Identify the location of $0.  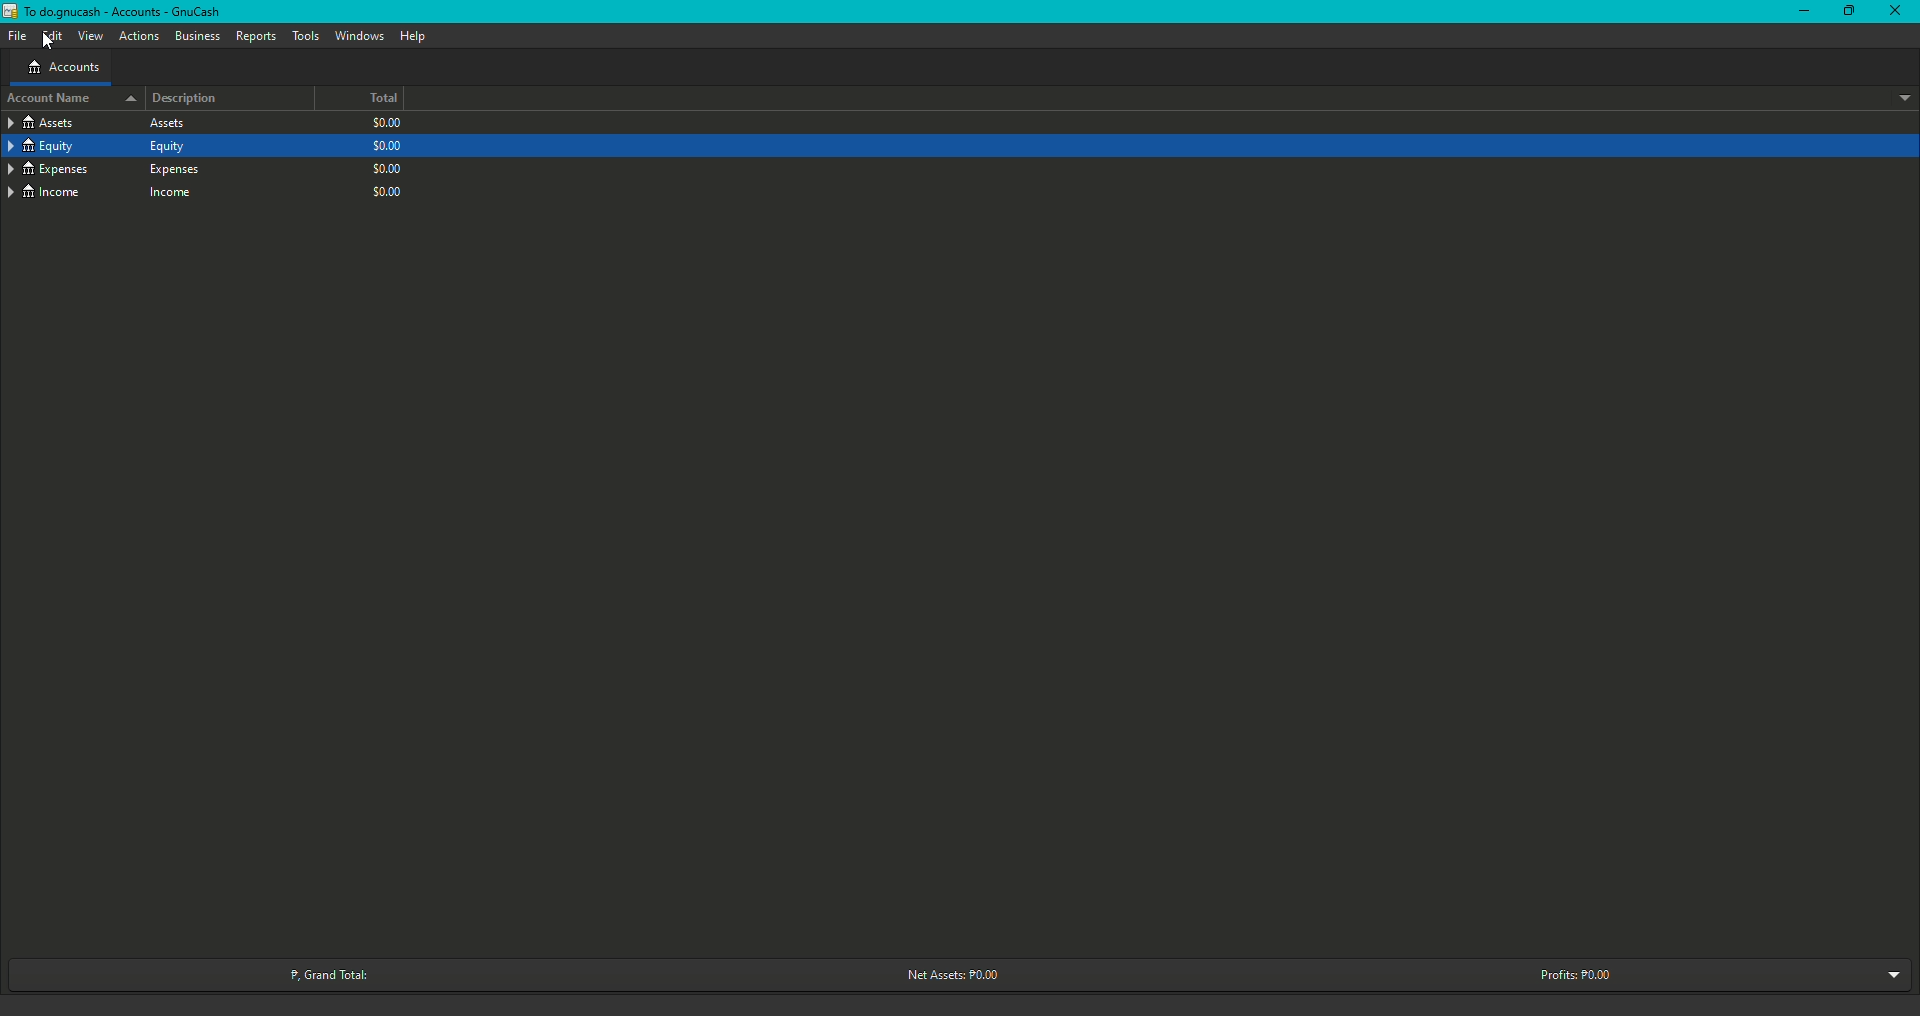
(388, 125).